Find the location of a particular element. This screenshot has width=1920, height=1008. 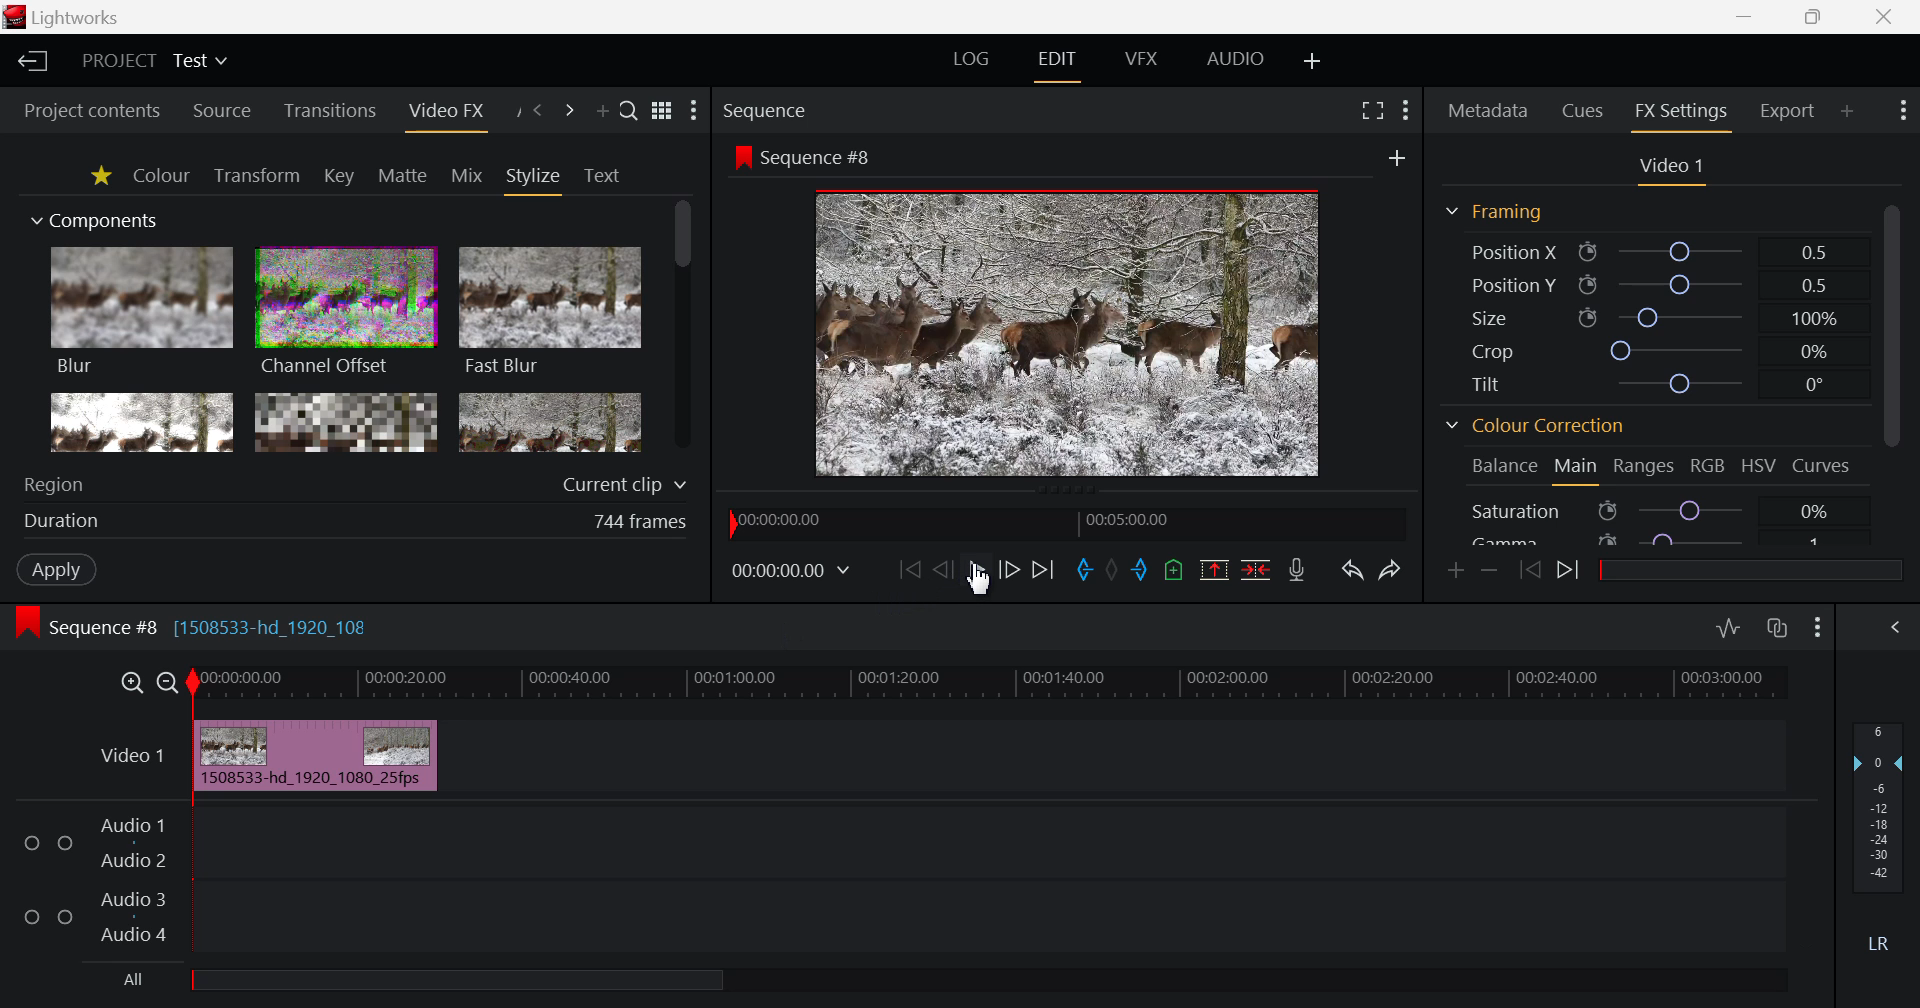

Favorites is located at coordinates (98, 176).